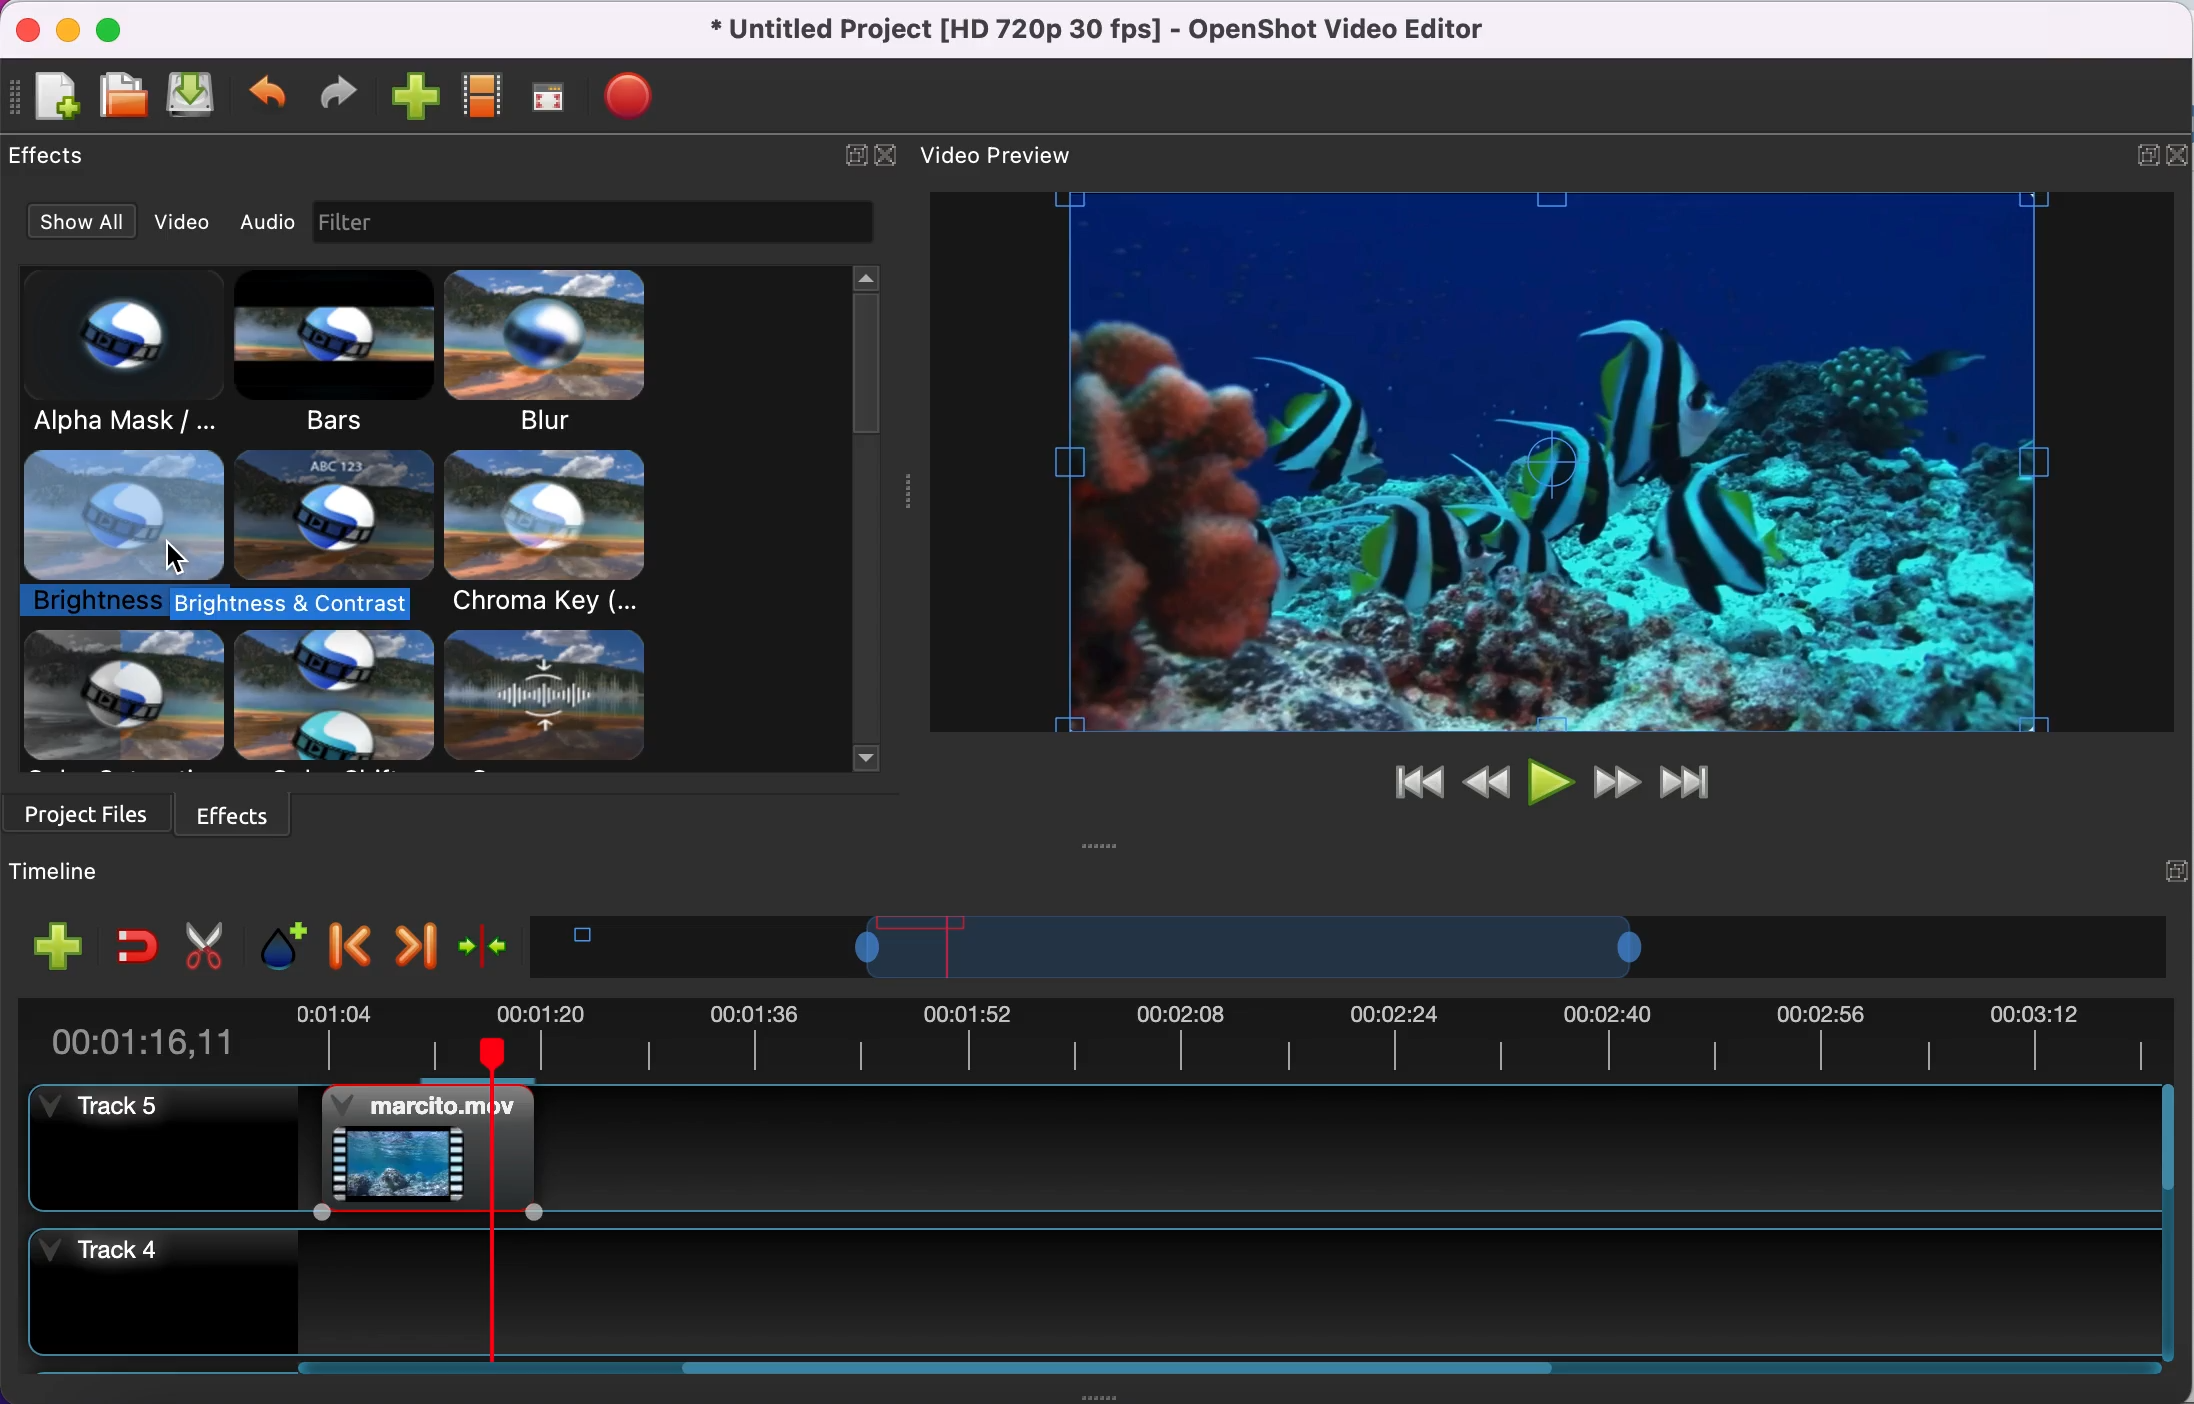  Describe the element at coordinates (628, 223) in the screenshot. I see `filter` at that location.